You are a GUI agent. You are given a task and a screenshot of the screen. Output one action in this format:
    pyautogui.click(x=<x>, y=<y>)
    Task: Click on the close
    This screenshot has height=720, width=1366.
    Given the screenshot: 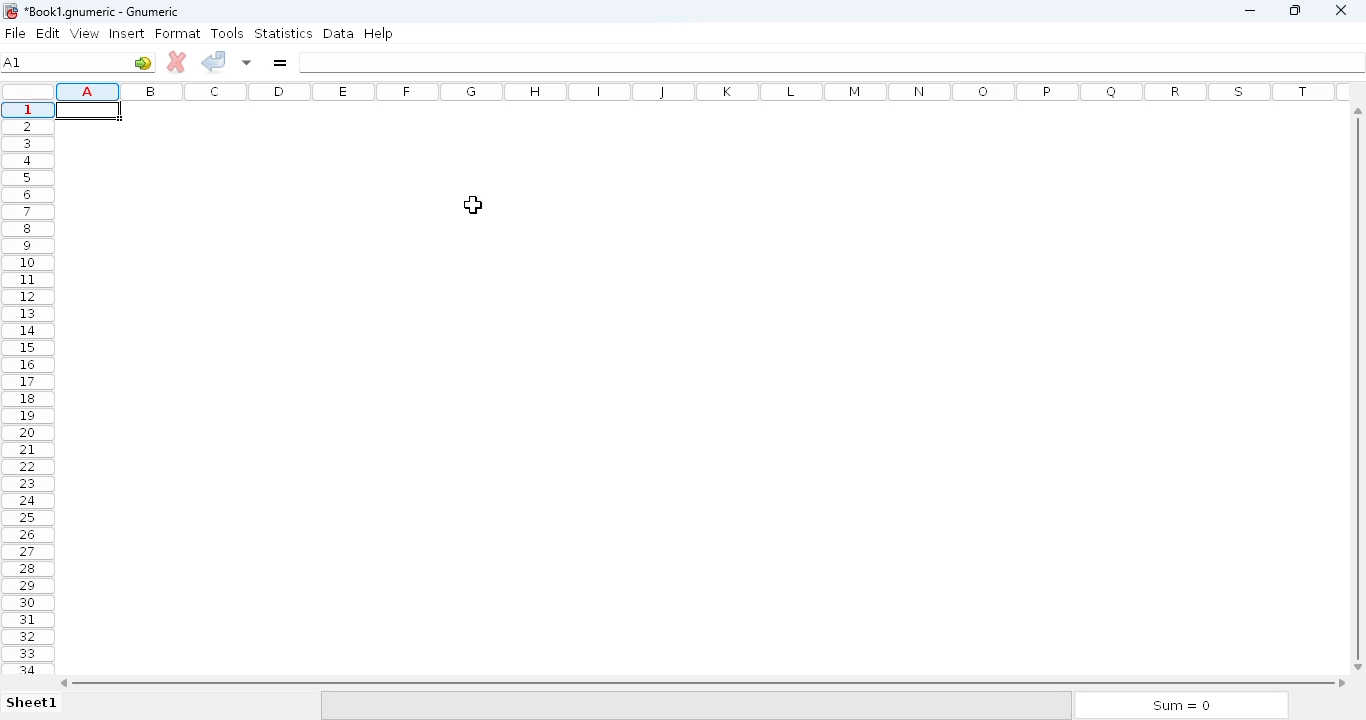 What is the action you would take?
    pyautogui.click(x=1341, y=10)
    